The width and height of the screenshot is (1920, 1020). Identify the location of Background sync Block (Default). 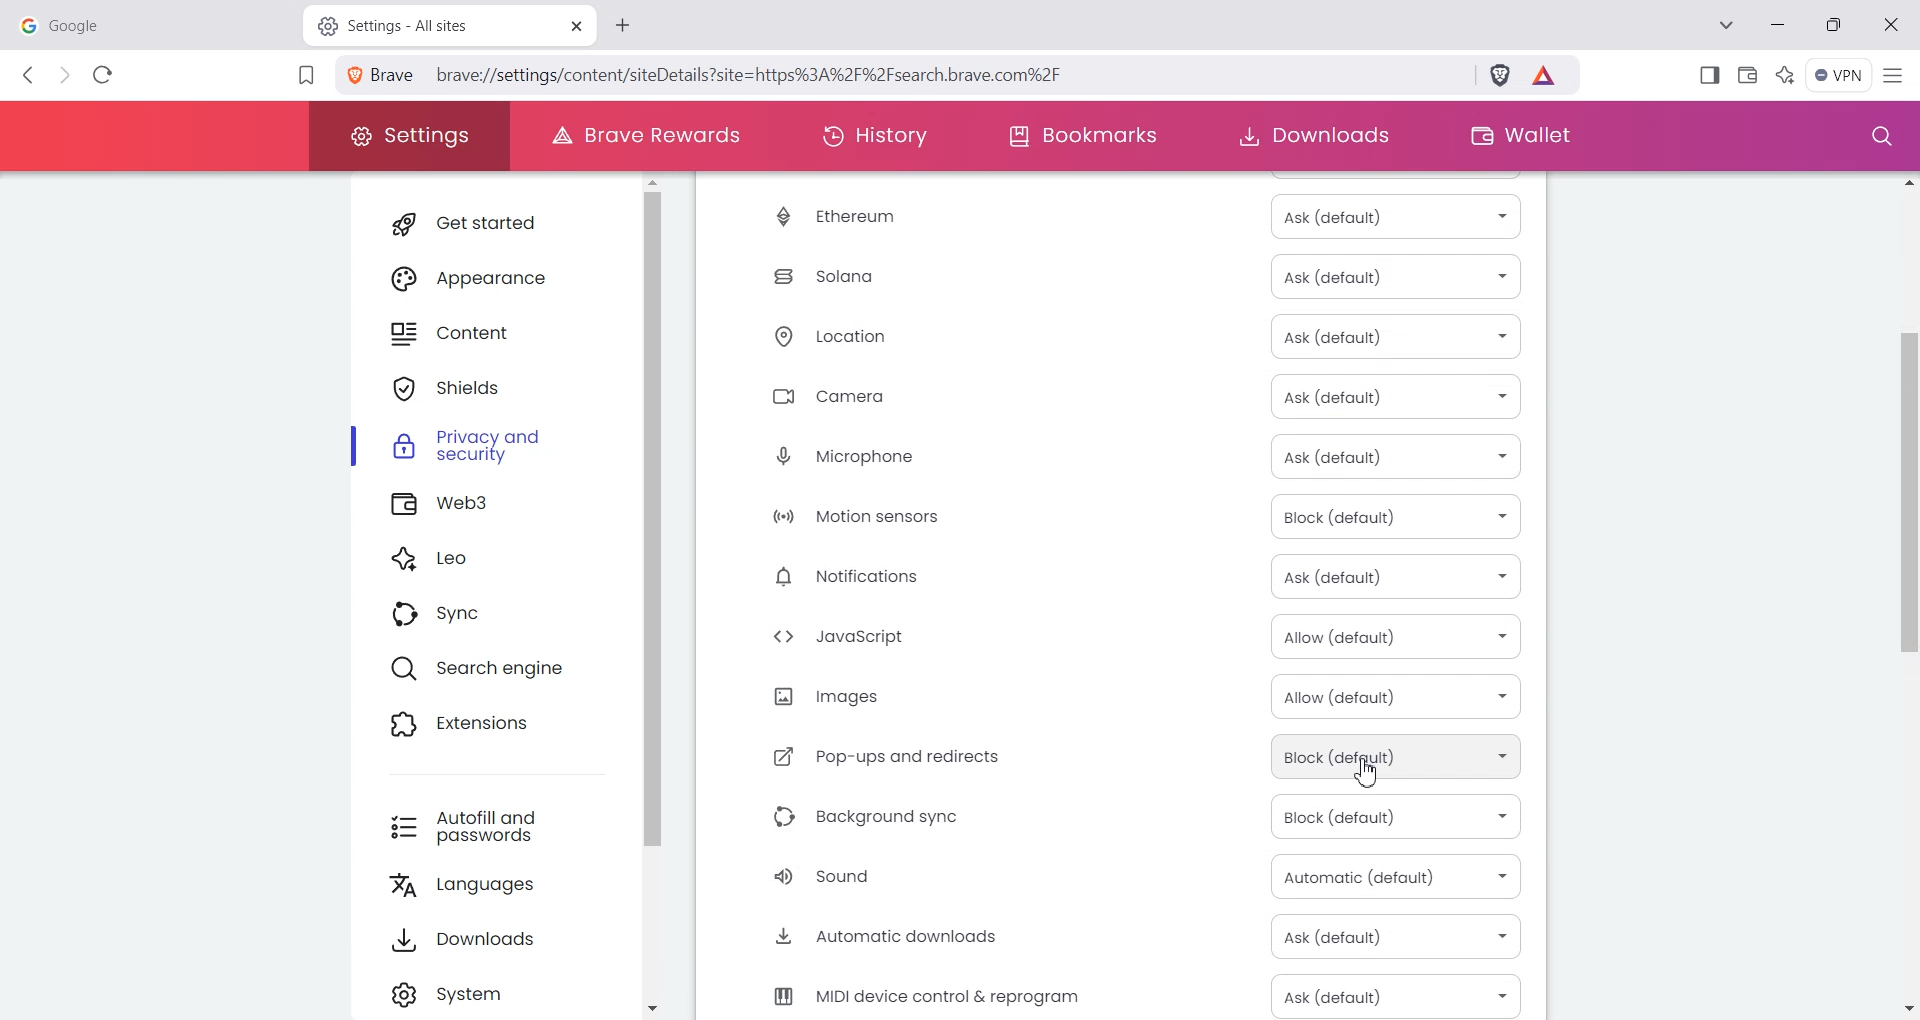
(1124, 818).